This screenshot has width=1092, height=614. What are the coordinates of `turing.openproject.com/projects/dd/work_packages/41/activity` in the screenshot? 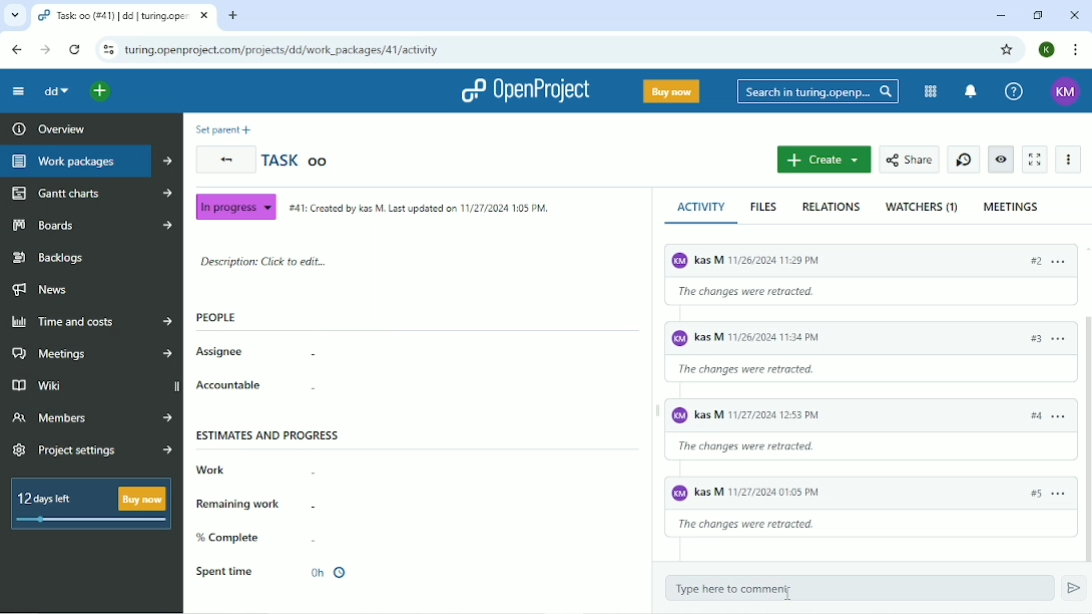 It's located at (281, 51).